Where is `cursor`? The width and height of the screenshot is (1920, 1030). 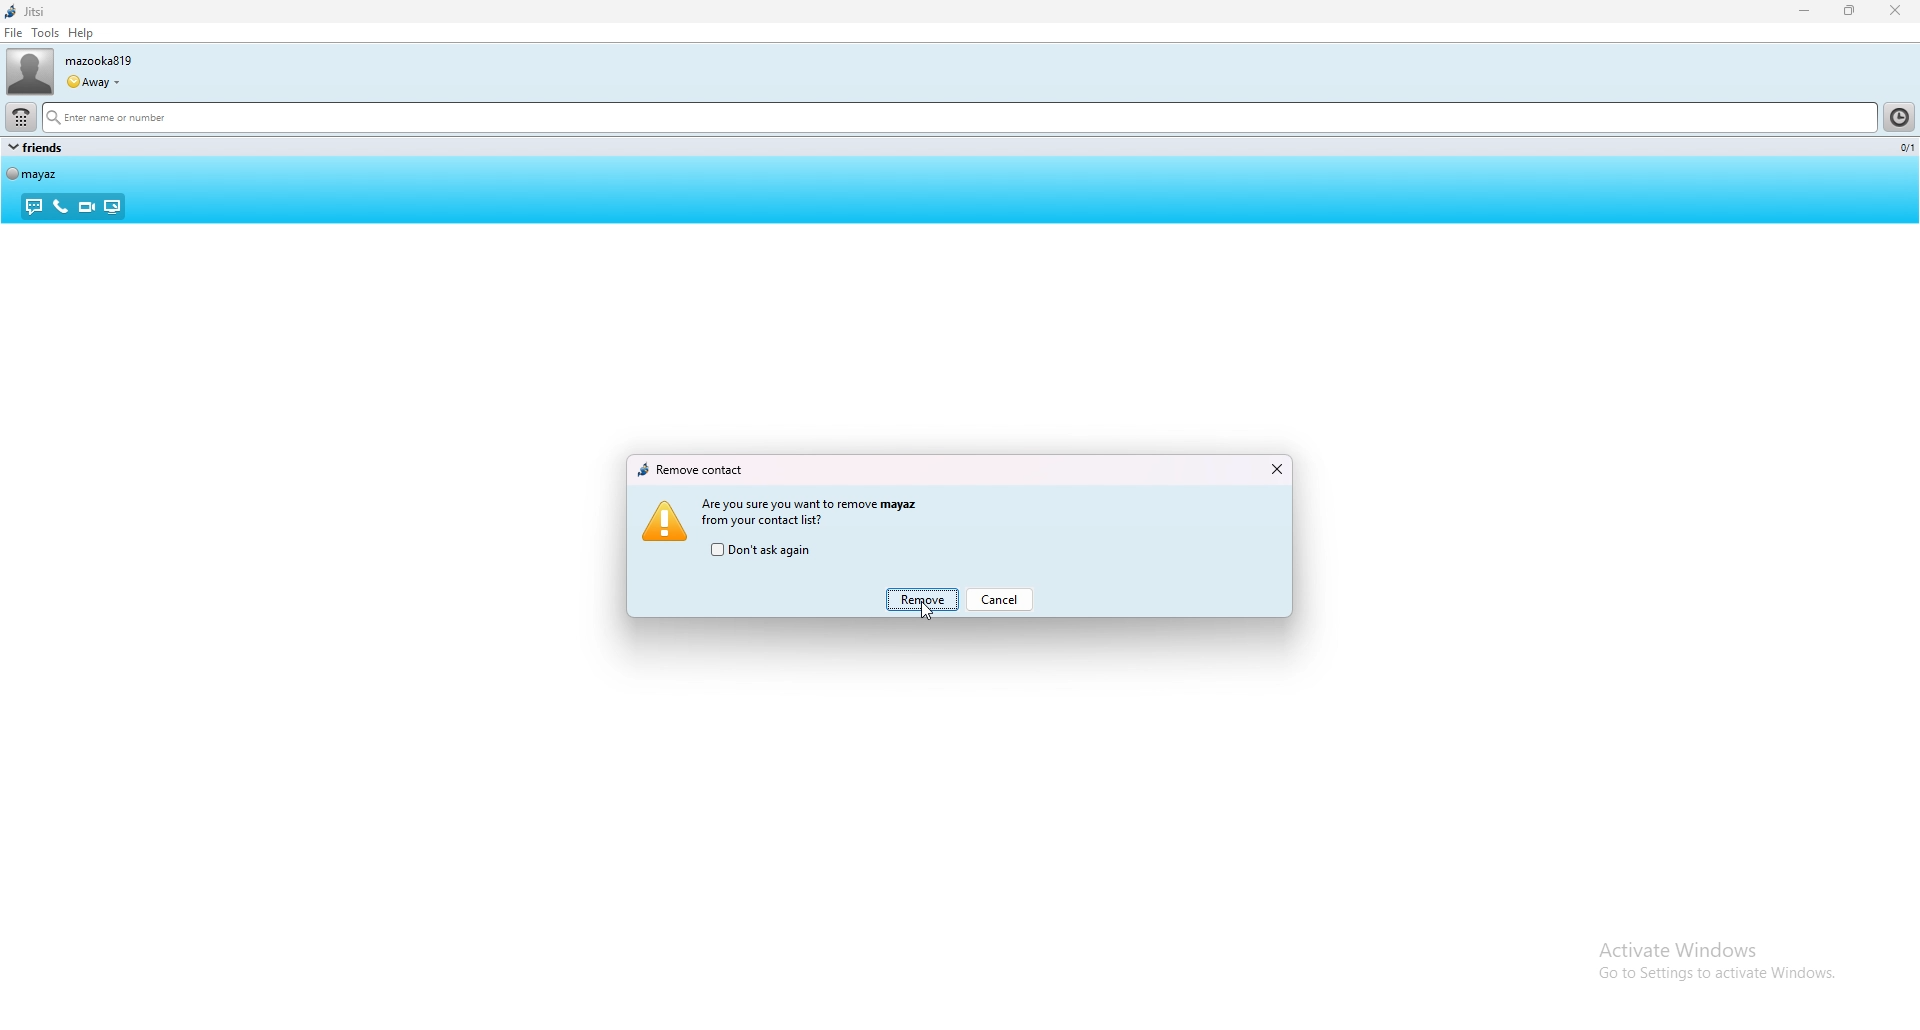 cursor is located at coordinates (927, 610).